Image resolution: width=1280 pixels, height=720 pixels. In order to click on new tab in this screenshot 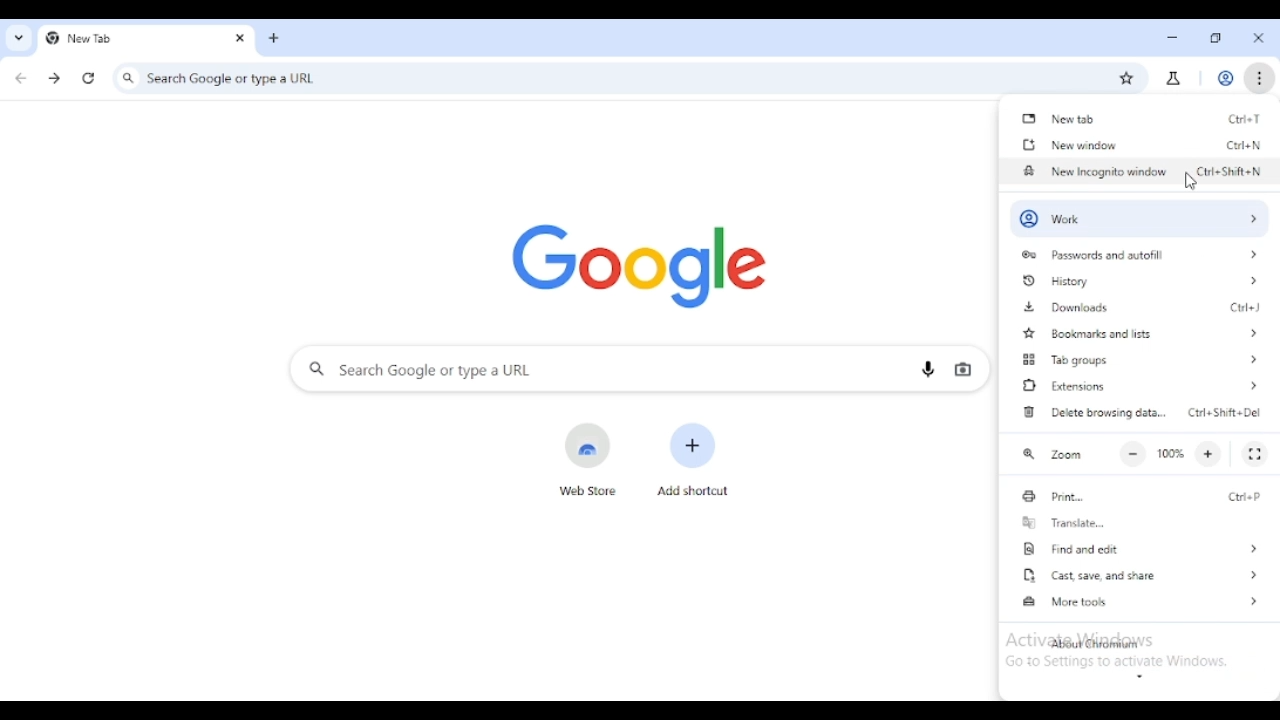, I will do `click(1244, 119)`.